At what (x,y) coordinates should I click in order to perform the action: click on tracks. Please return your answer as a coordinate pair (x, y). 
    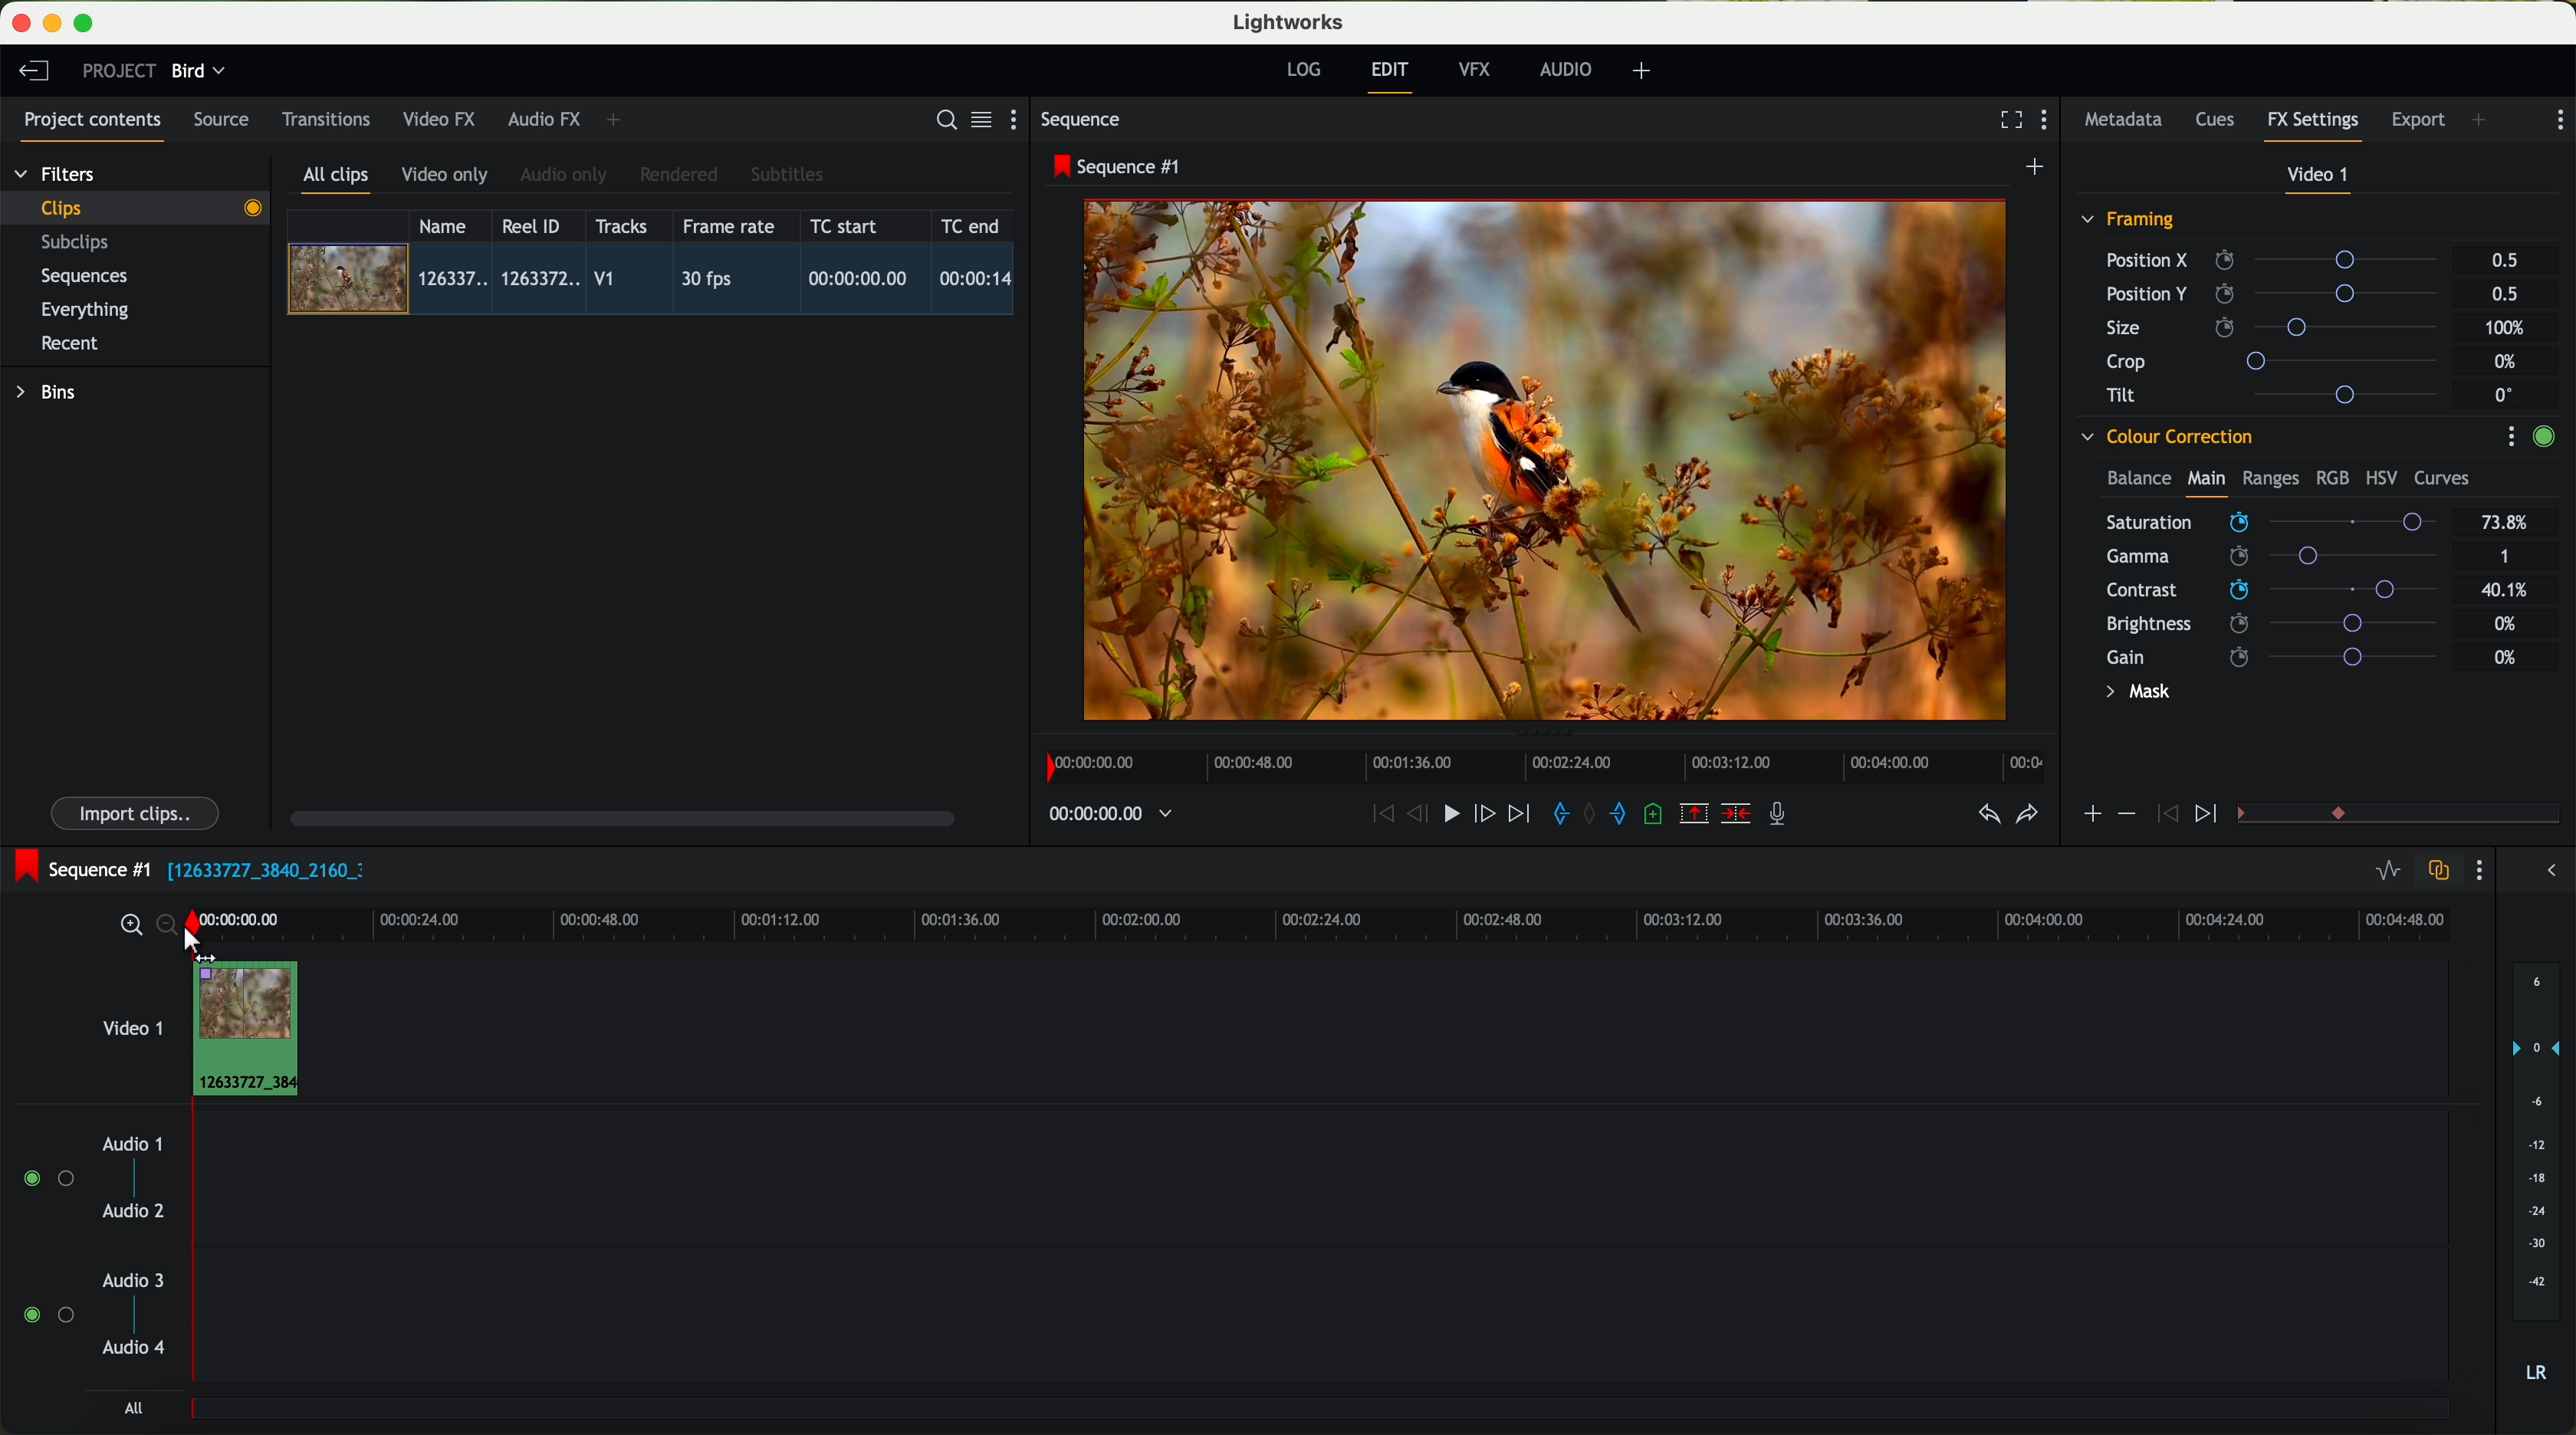
    Looking at the image, I should click on (618, 227).